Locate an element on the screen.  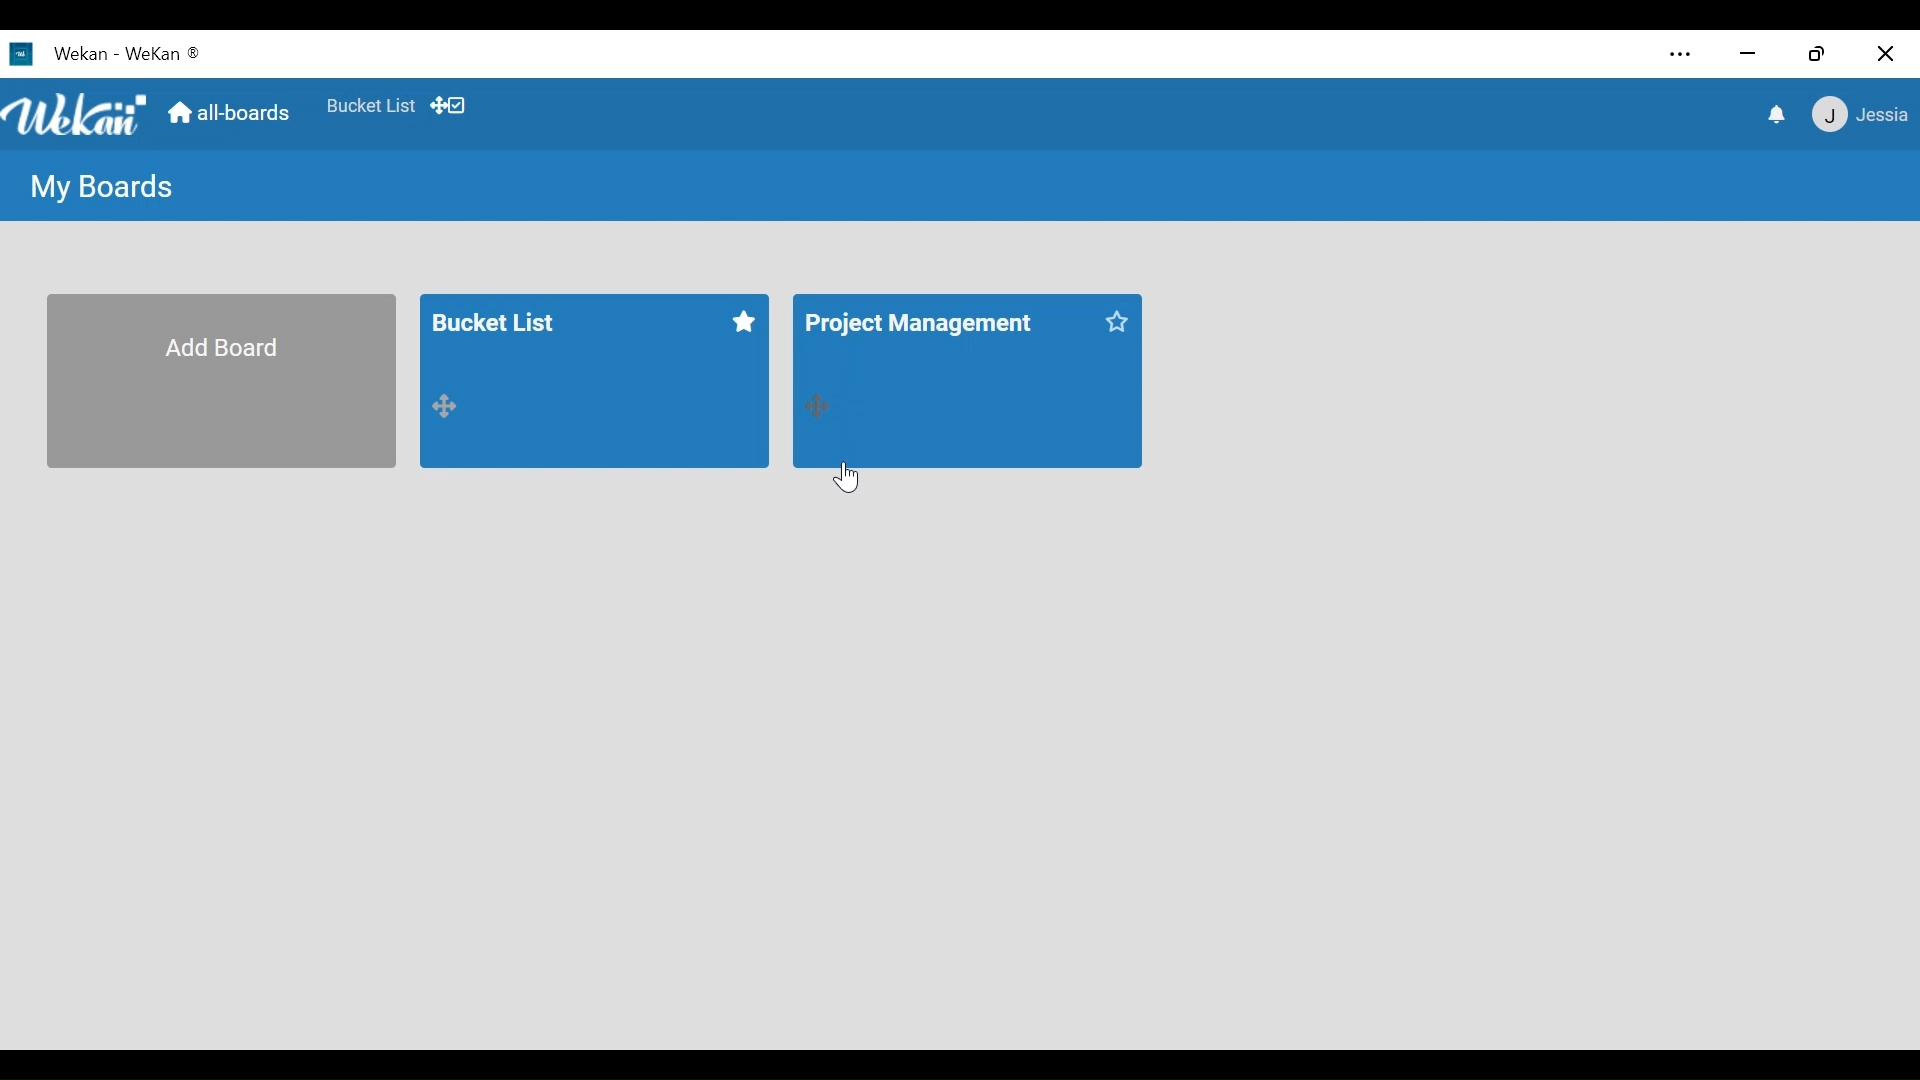
Bucket List is located at coordinates (498, 324).